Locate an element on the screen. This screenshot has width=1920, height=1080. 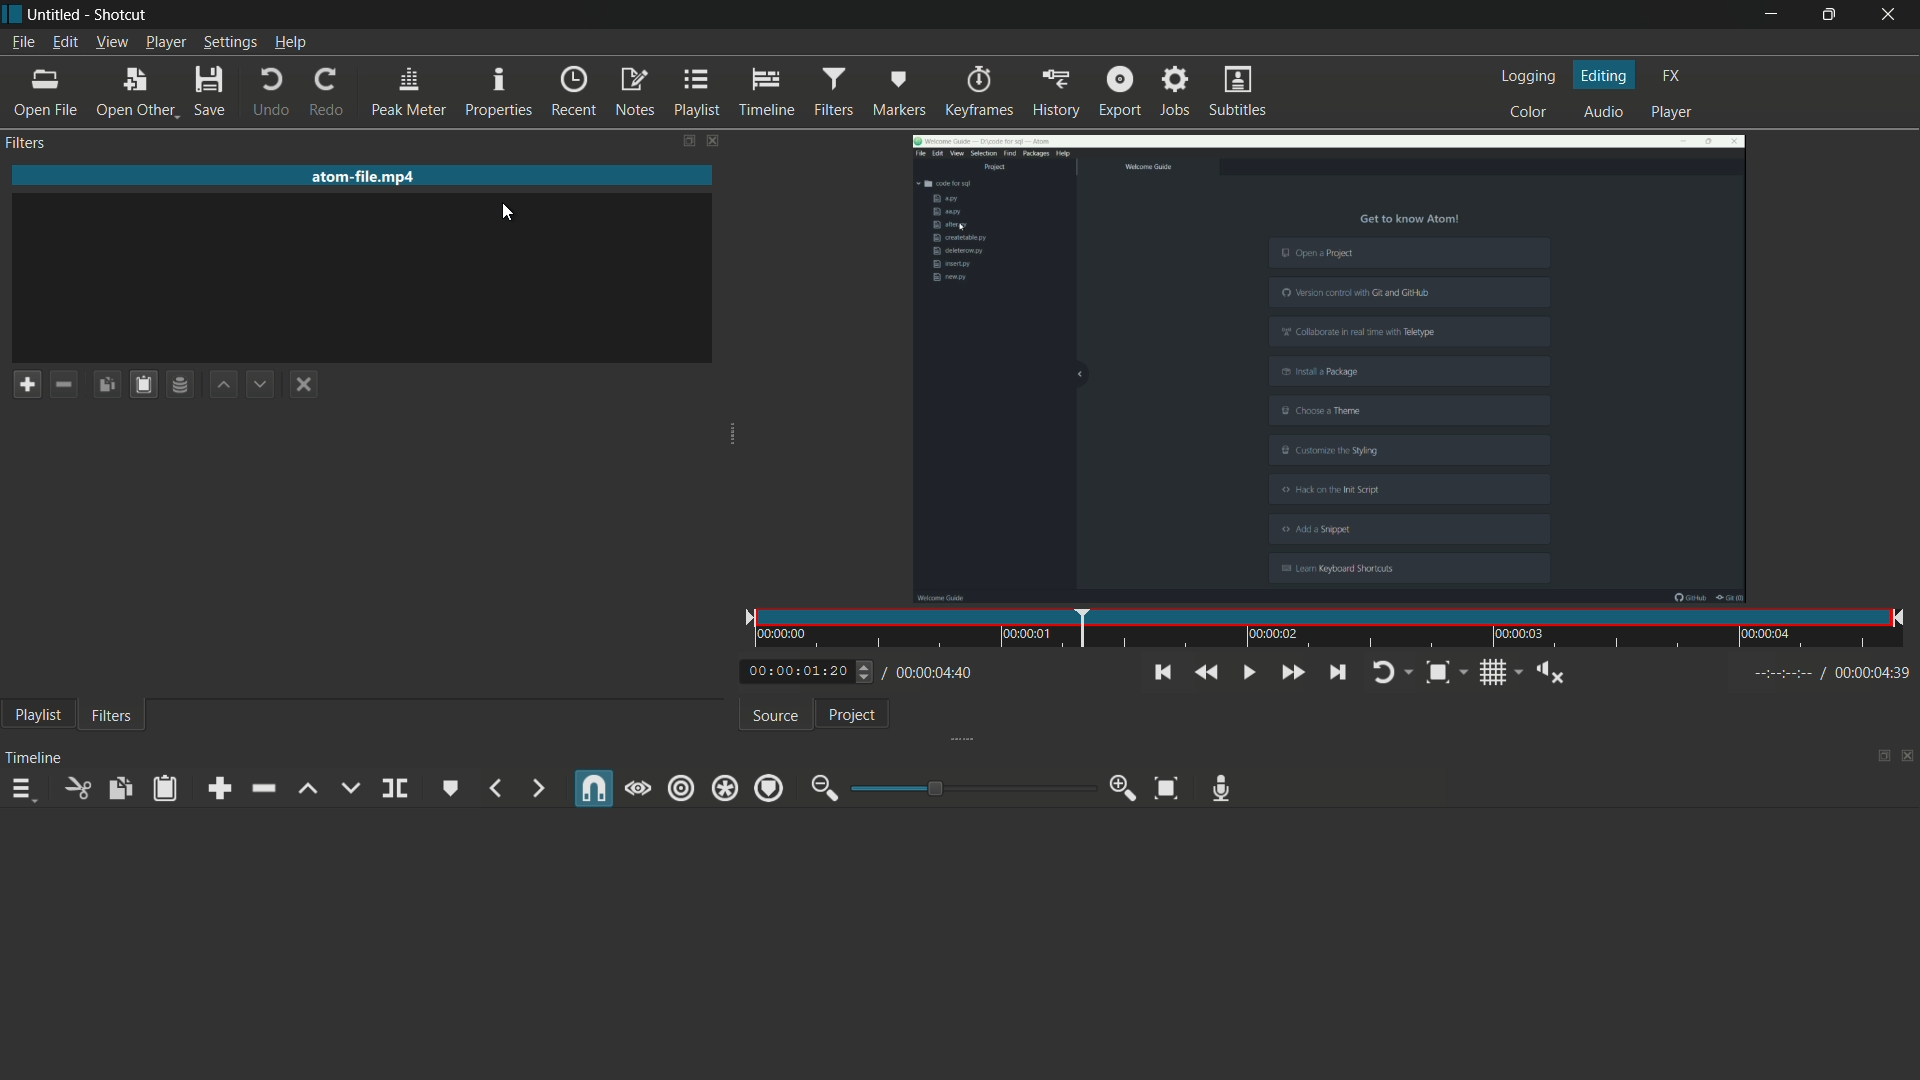
toggle grid is located at coordinates (1496, 672).